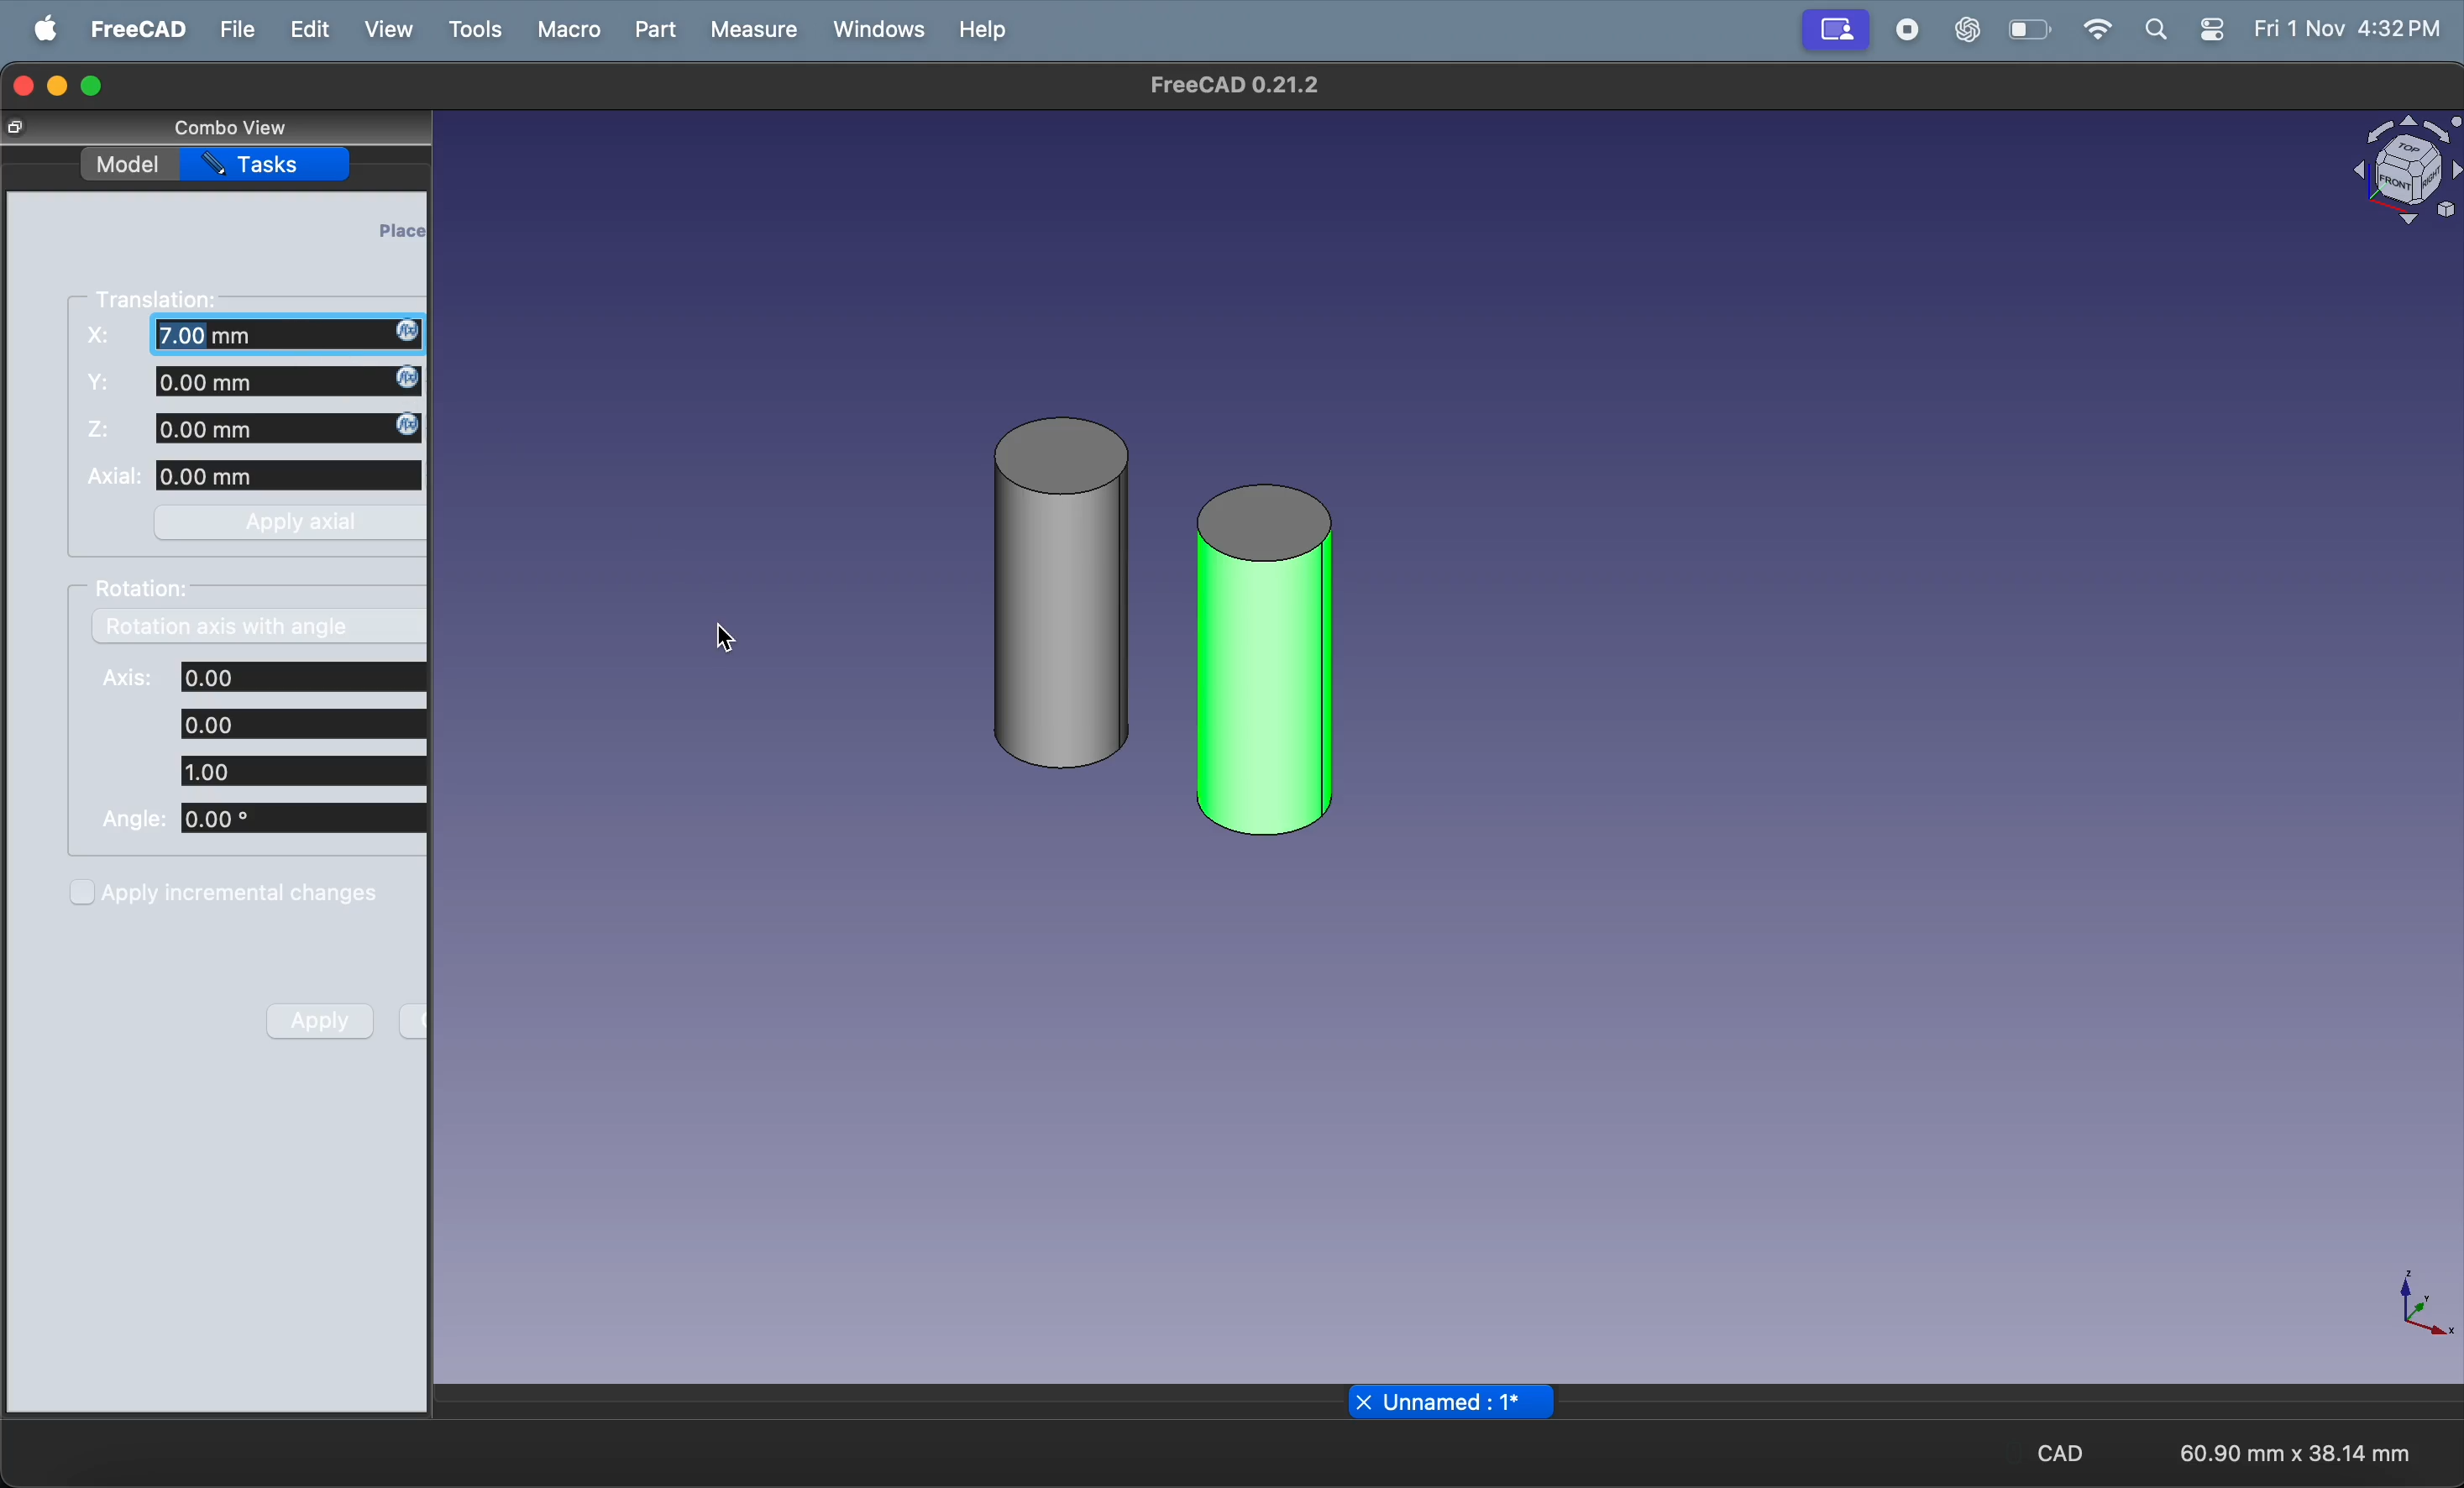  Describe the element at coordinates (262, 626) in the screenshot. I see `rotation axis with angle` at that location.